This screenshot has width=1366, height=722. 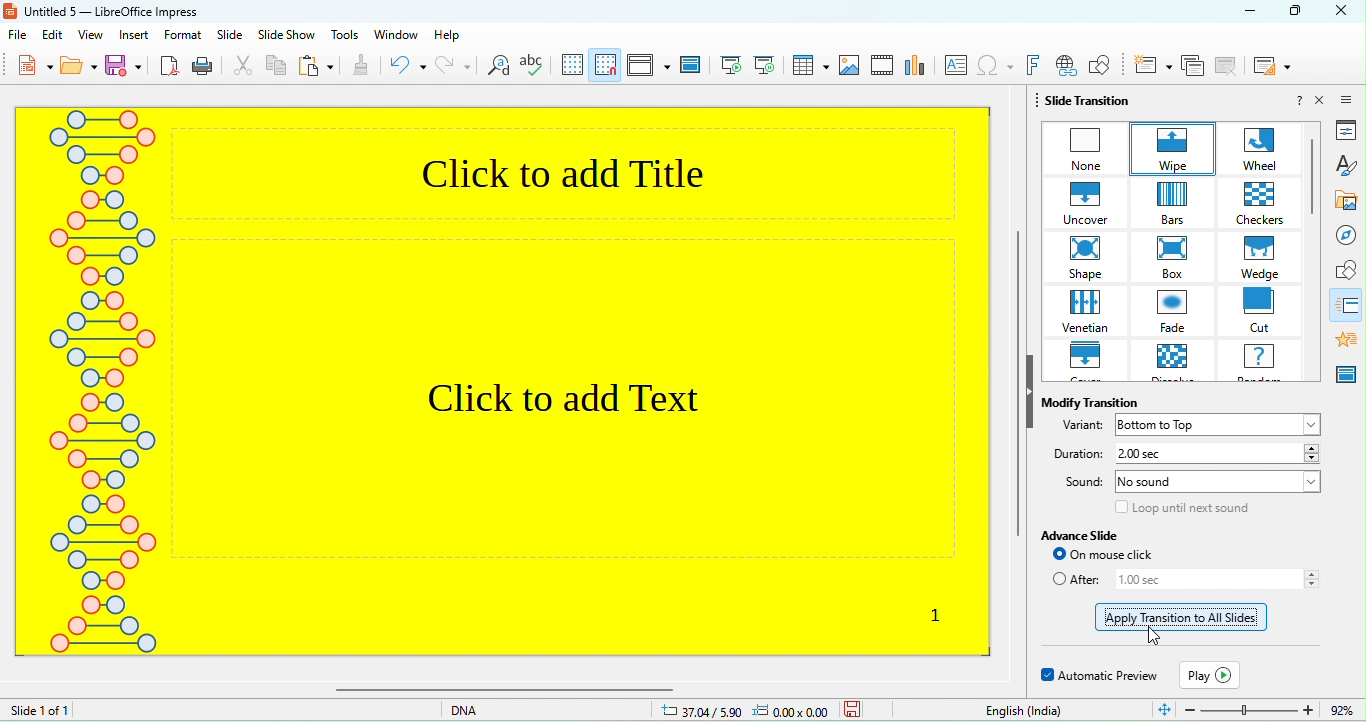 What do you see at coordinates (1169, 149) in the screenshot?
I see `wipe` at bounding box center [1169, 149].